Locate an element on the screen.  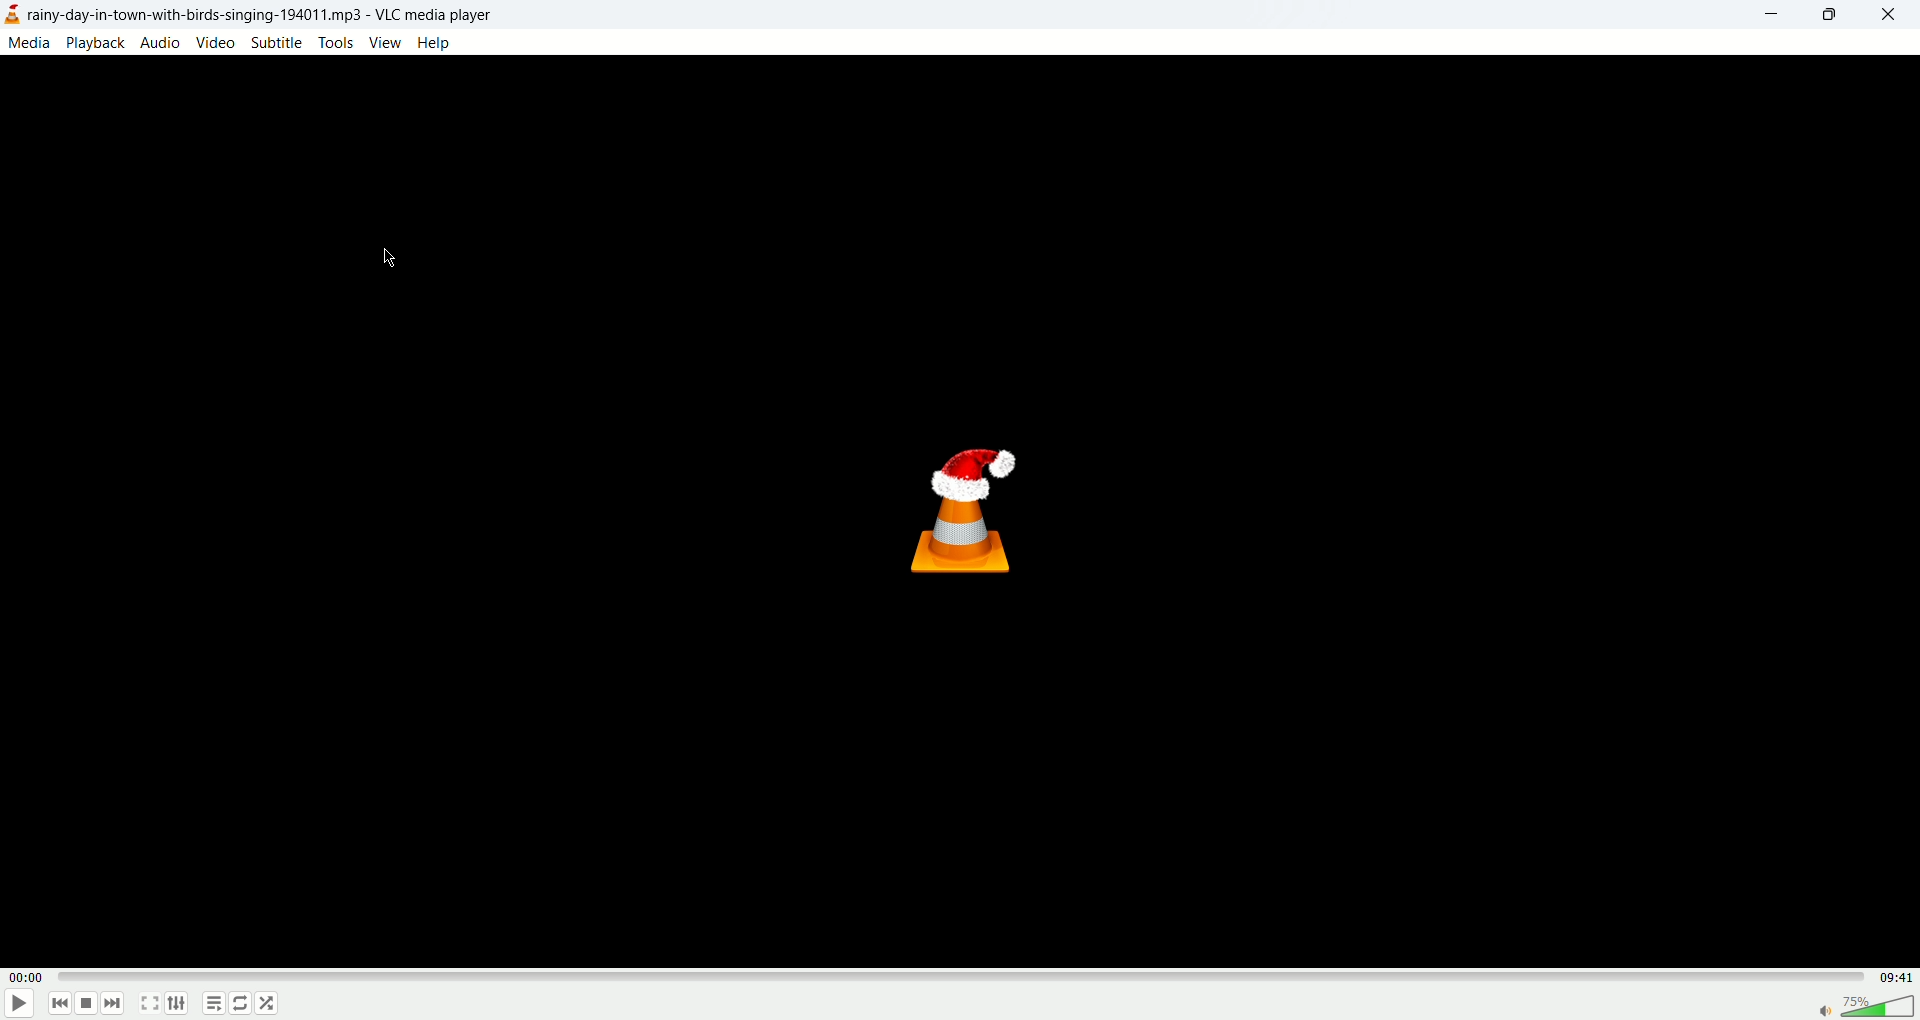
cursor is located at coordinates (386, 262).